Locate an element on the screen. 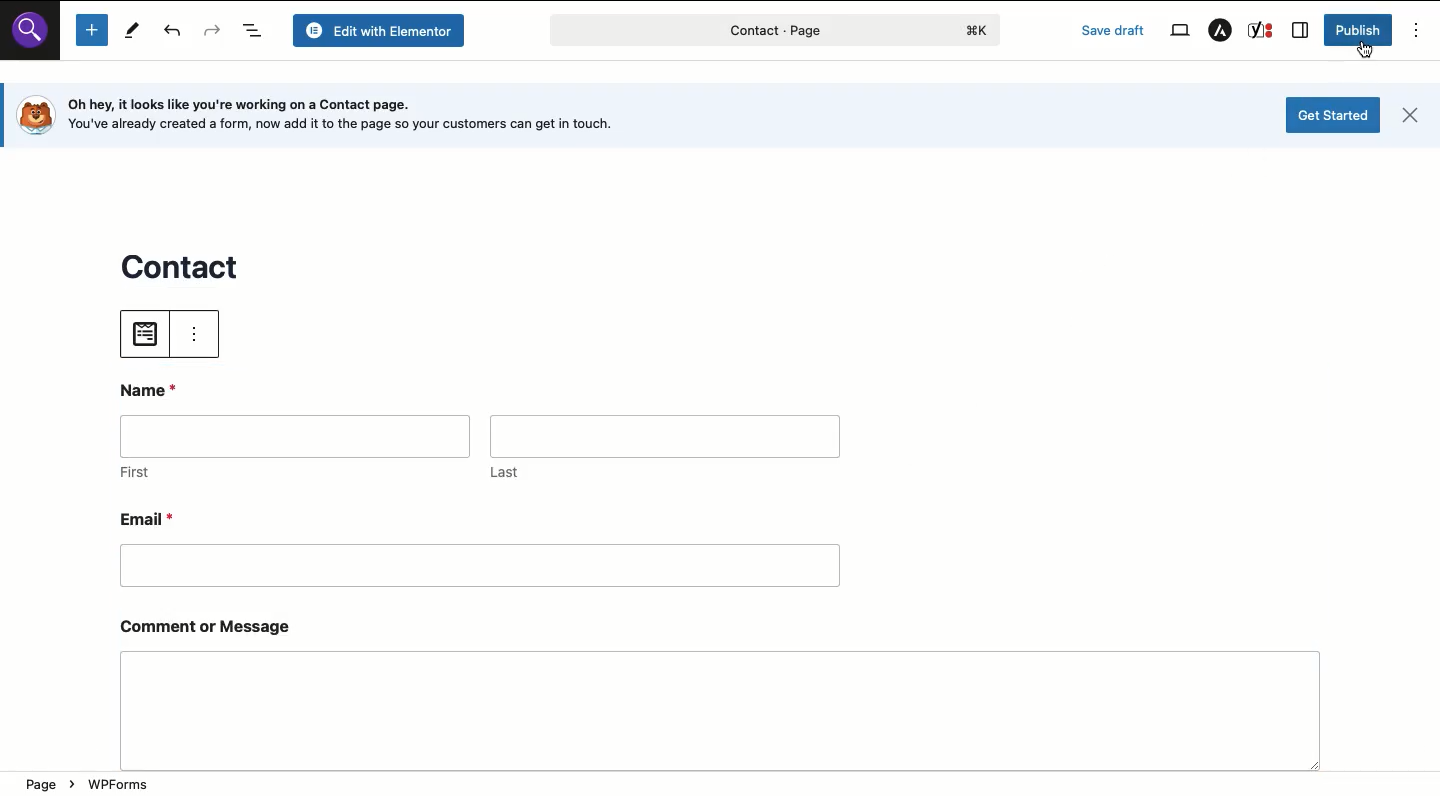 The image size is (1440, 796). view menu is located at coordinates (207, 340).